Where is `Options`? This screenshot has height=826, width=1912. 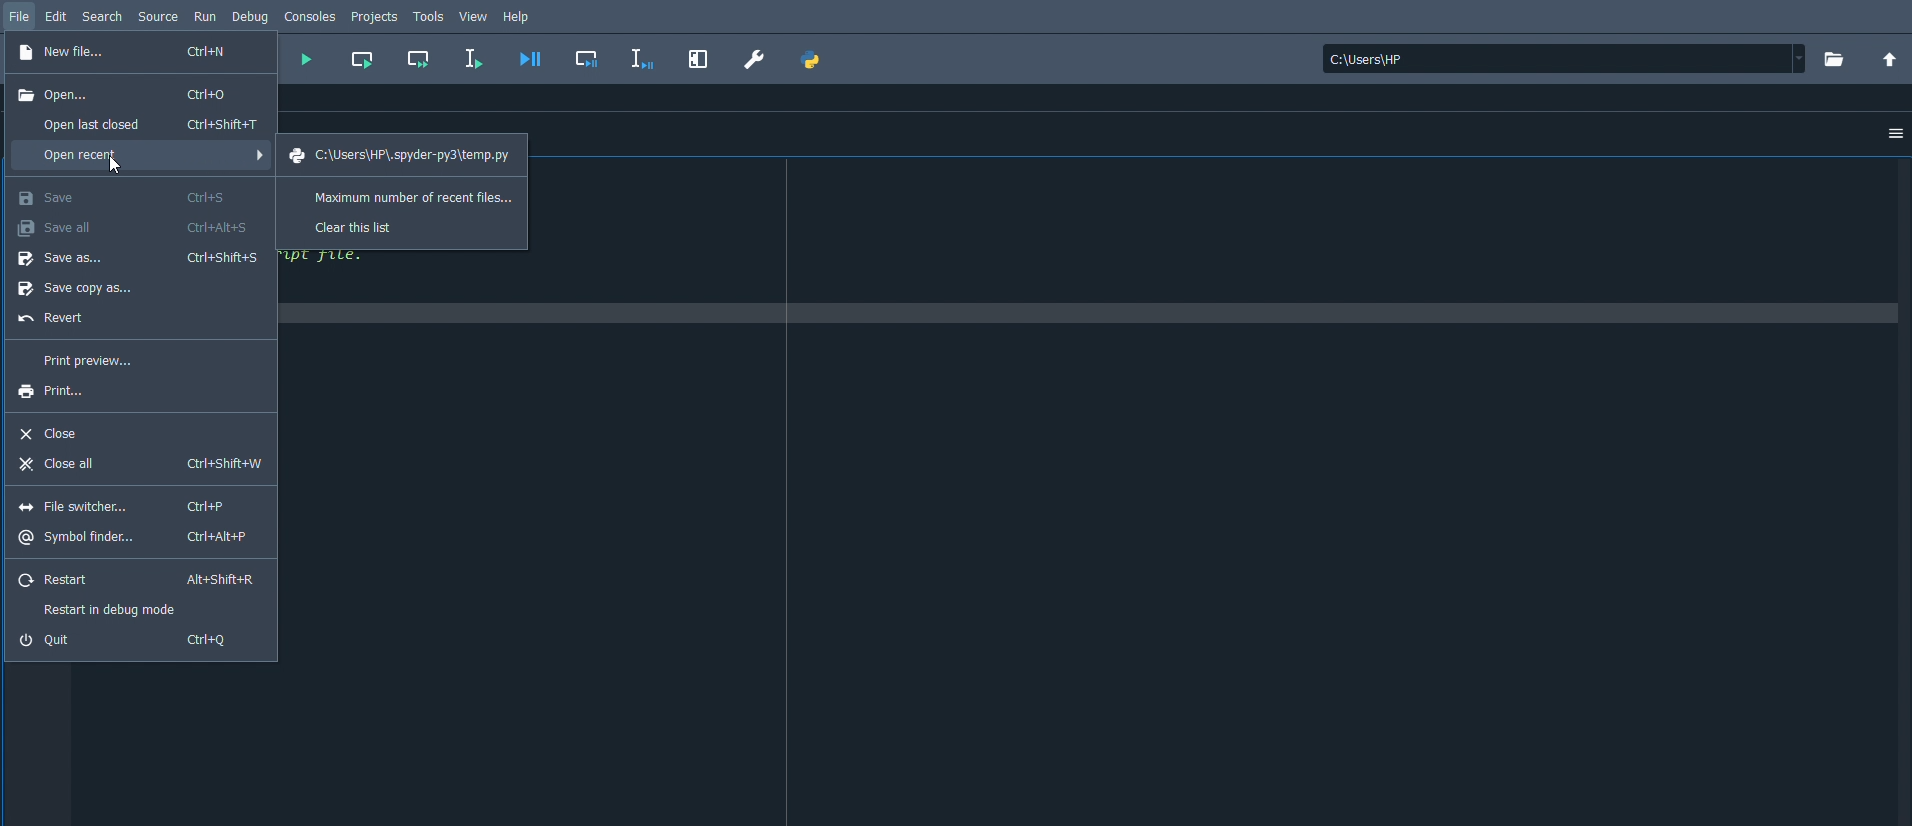
Options is located at coordinates (1890, 135).